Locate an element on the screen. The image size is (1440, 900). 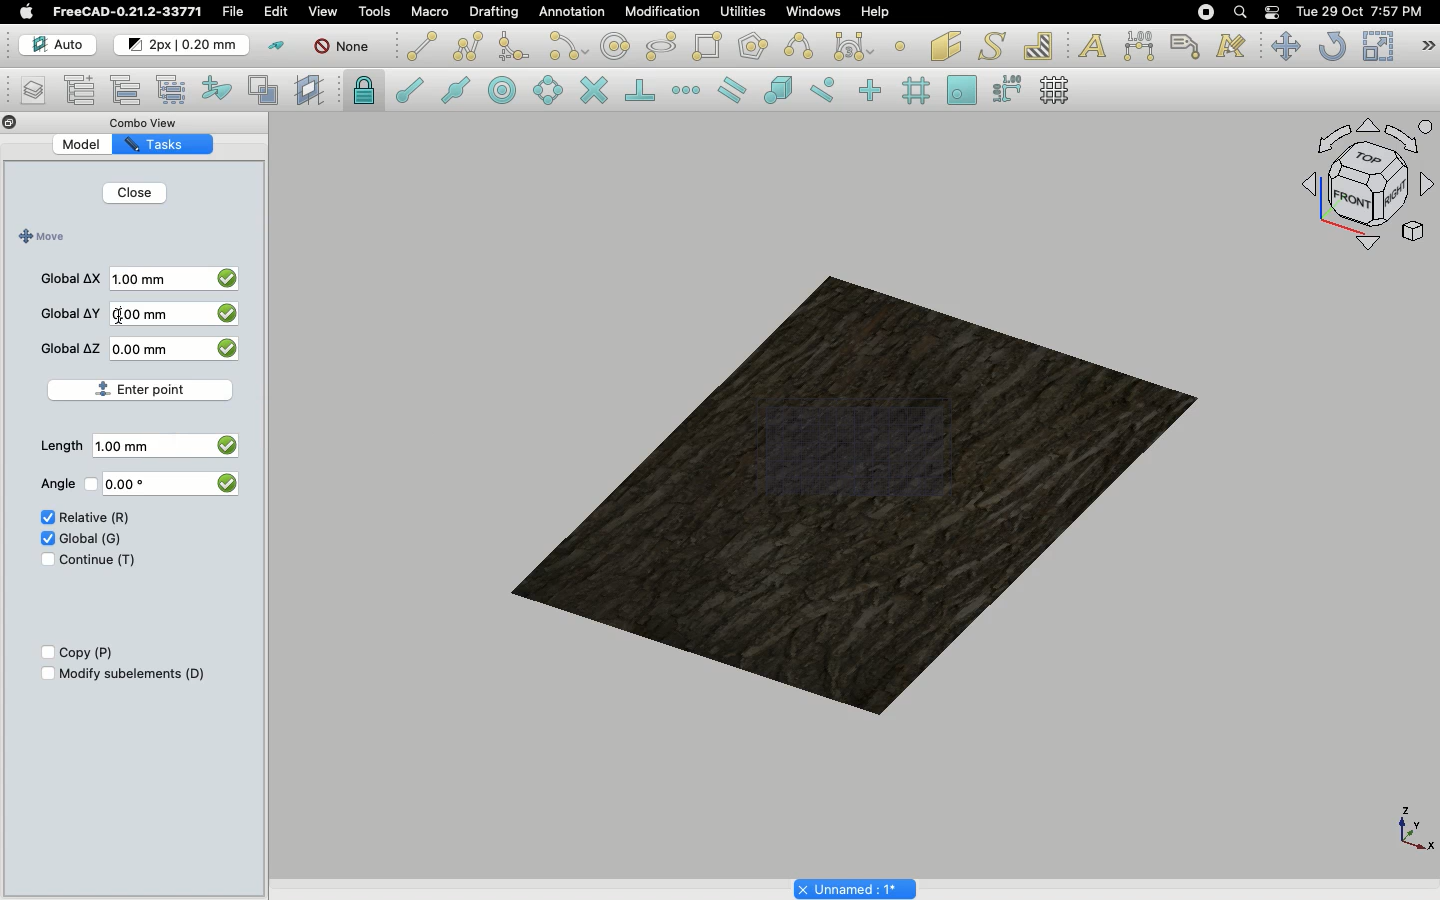
View is located at coordinates (323, 10).